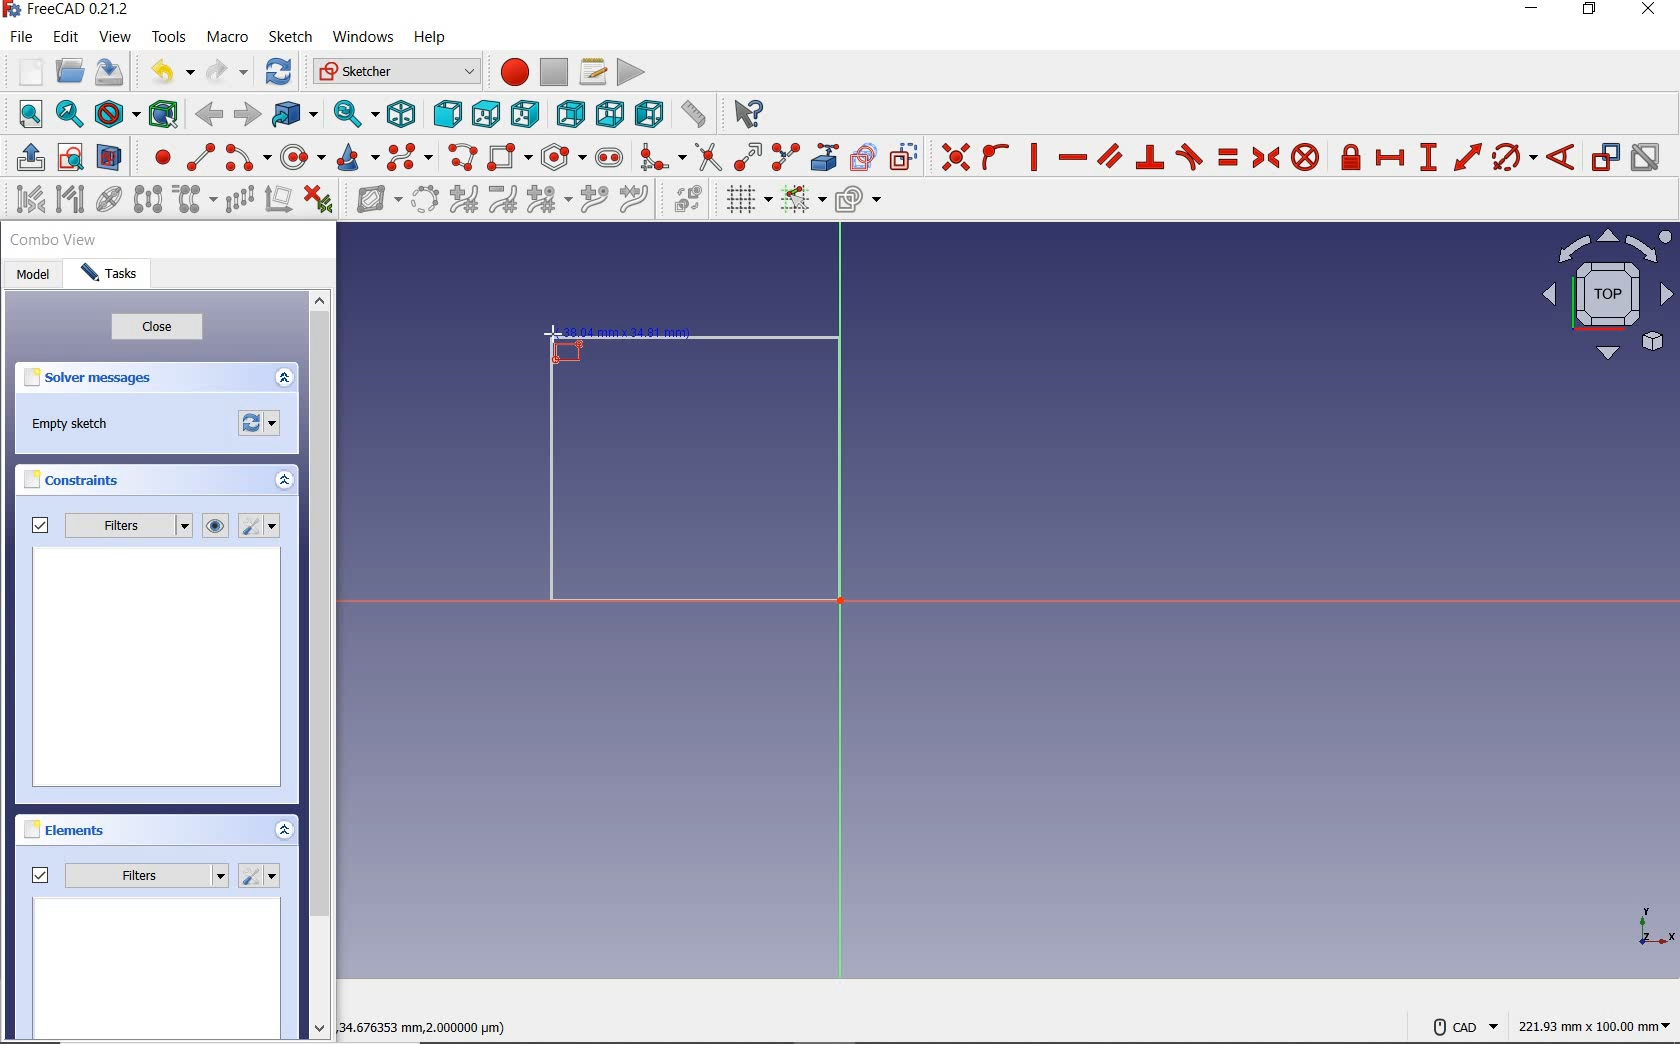  What do you see at coordinates (246, 157) in the screenshot?
I see `create arc` at bounding box center [246, 157].